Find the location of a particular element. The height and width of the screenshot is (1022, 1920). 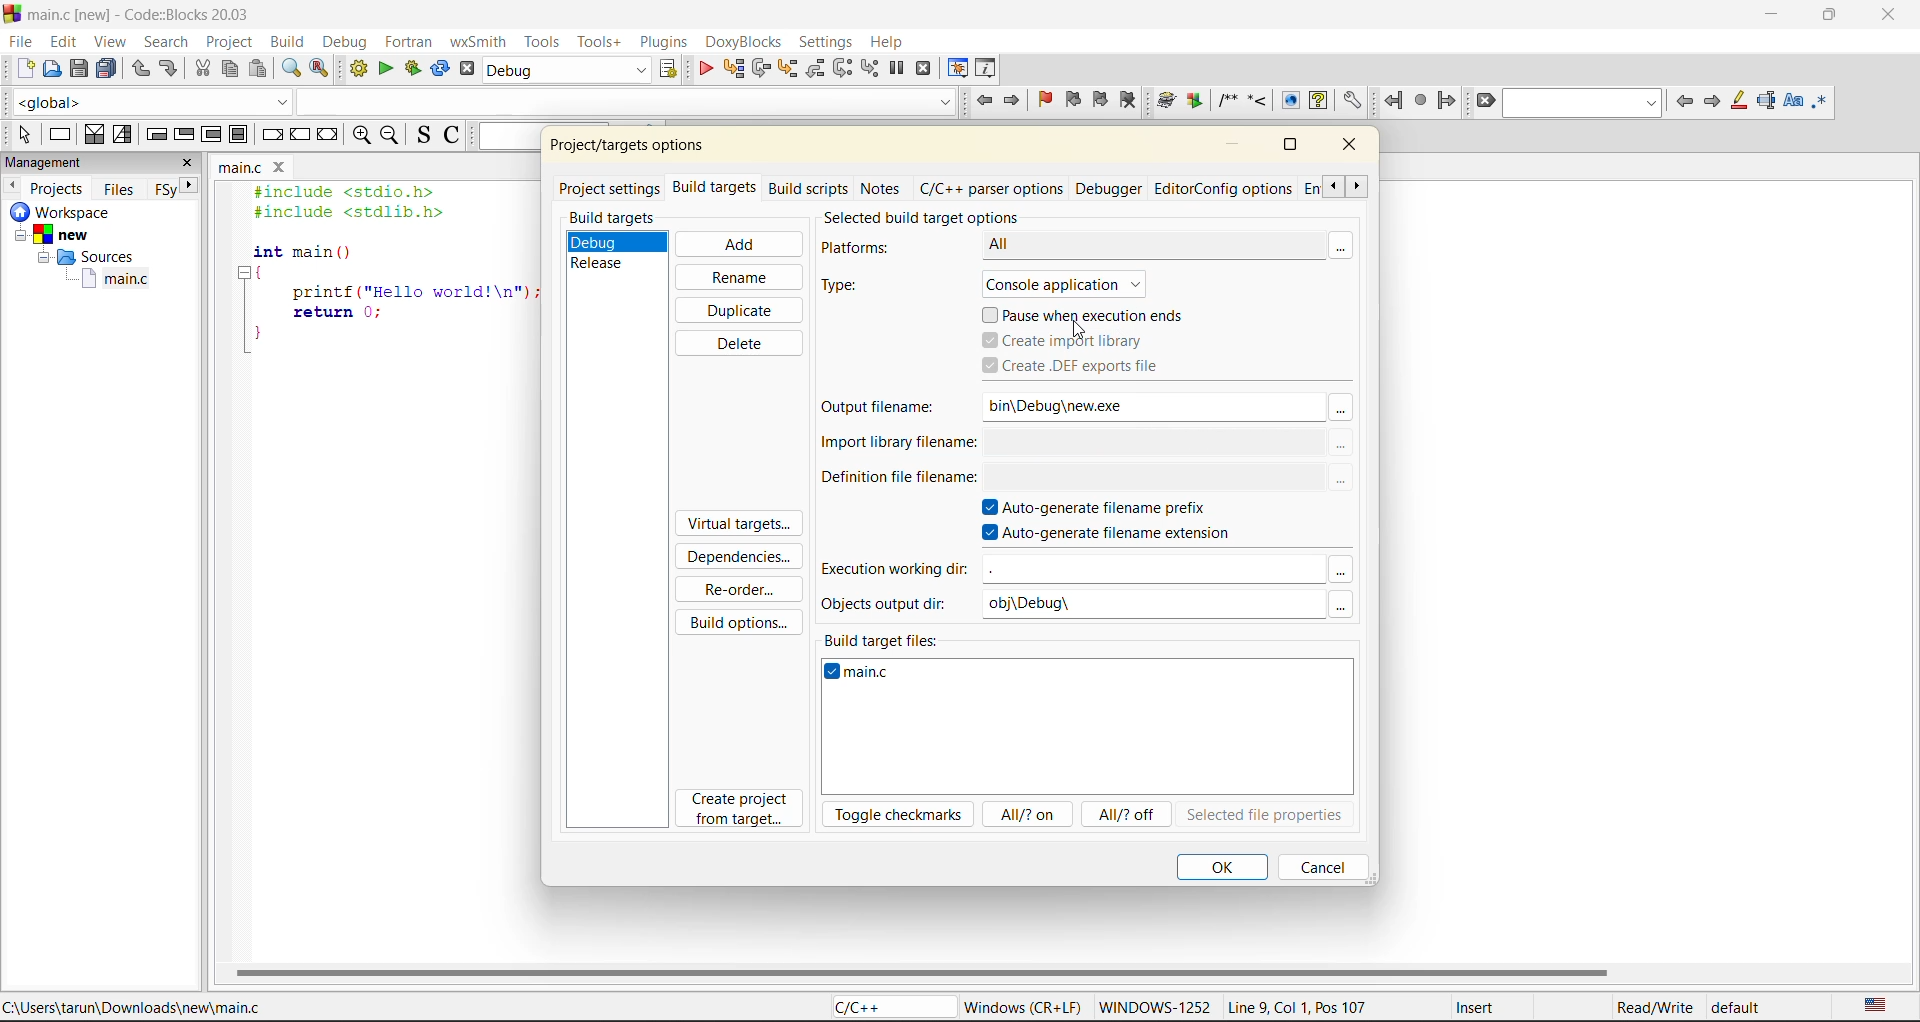

More is located at coordinates (1343, 481).